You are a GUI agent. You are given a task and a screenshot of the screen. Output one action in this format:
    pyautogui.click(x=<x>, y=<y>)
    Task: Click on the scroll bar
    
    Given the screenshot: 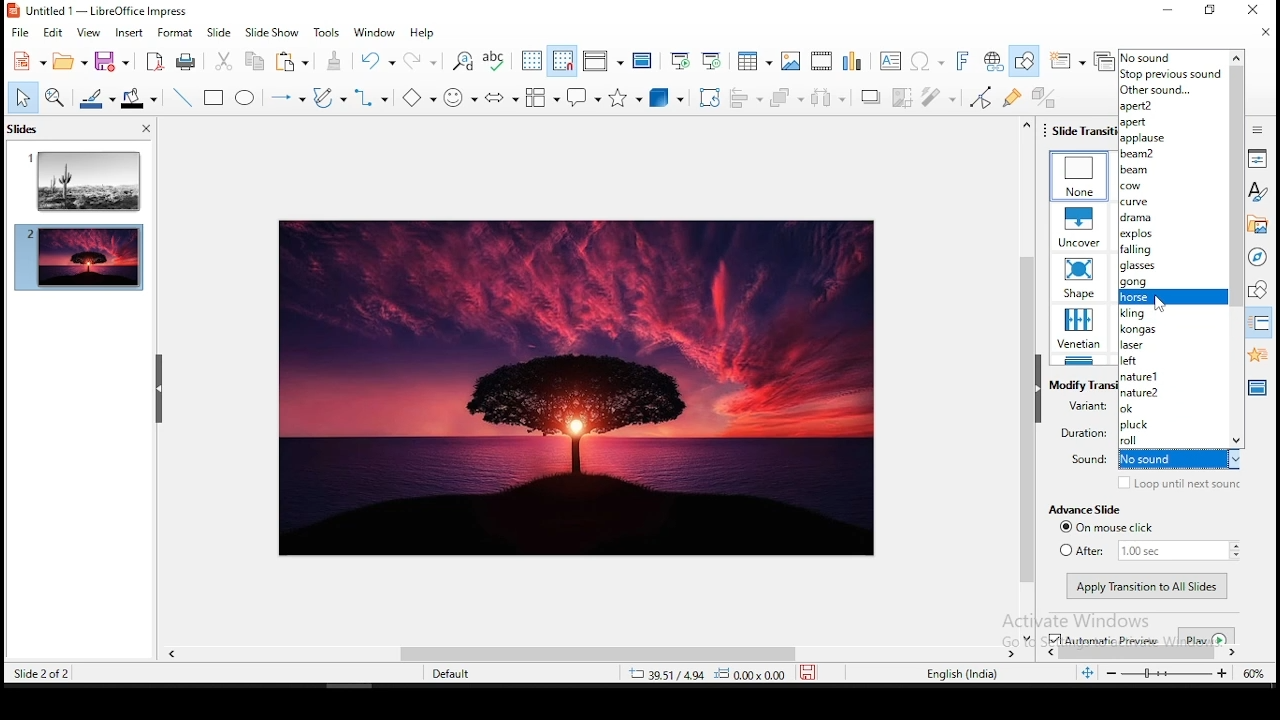 What is the action you would take?
    pyautogui.click(x=1237, y=255)
    